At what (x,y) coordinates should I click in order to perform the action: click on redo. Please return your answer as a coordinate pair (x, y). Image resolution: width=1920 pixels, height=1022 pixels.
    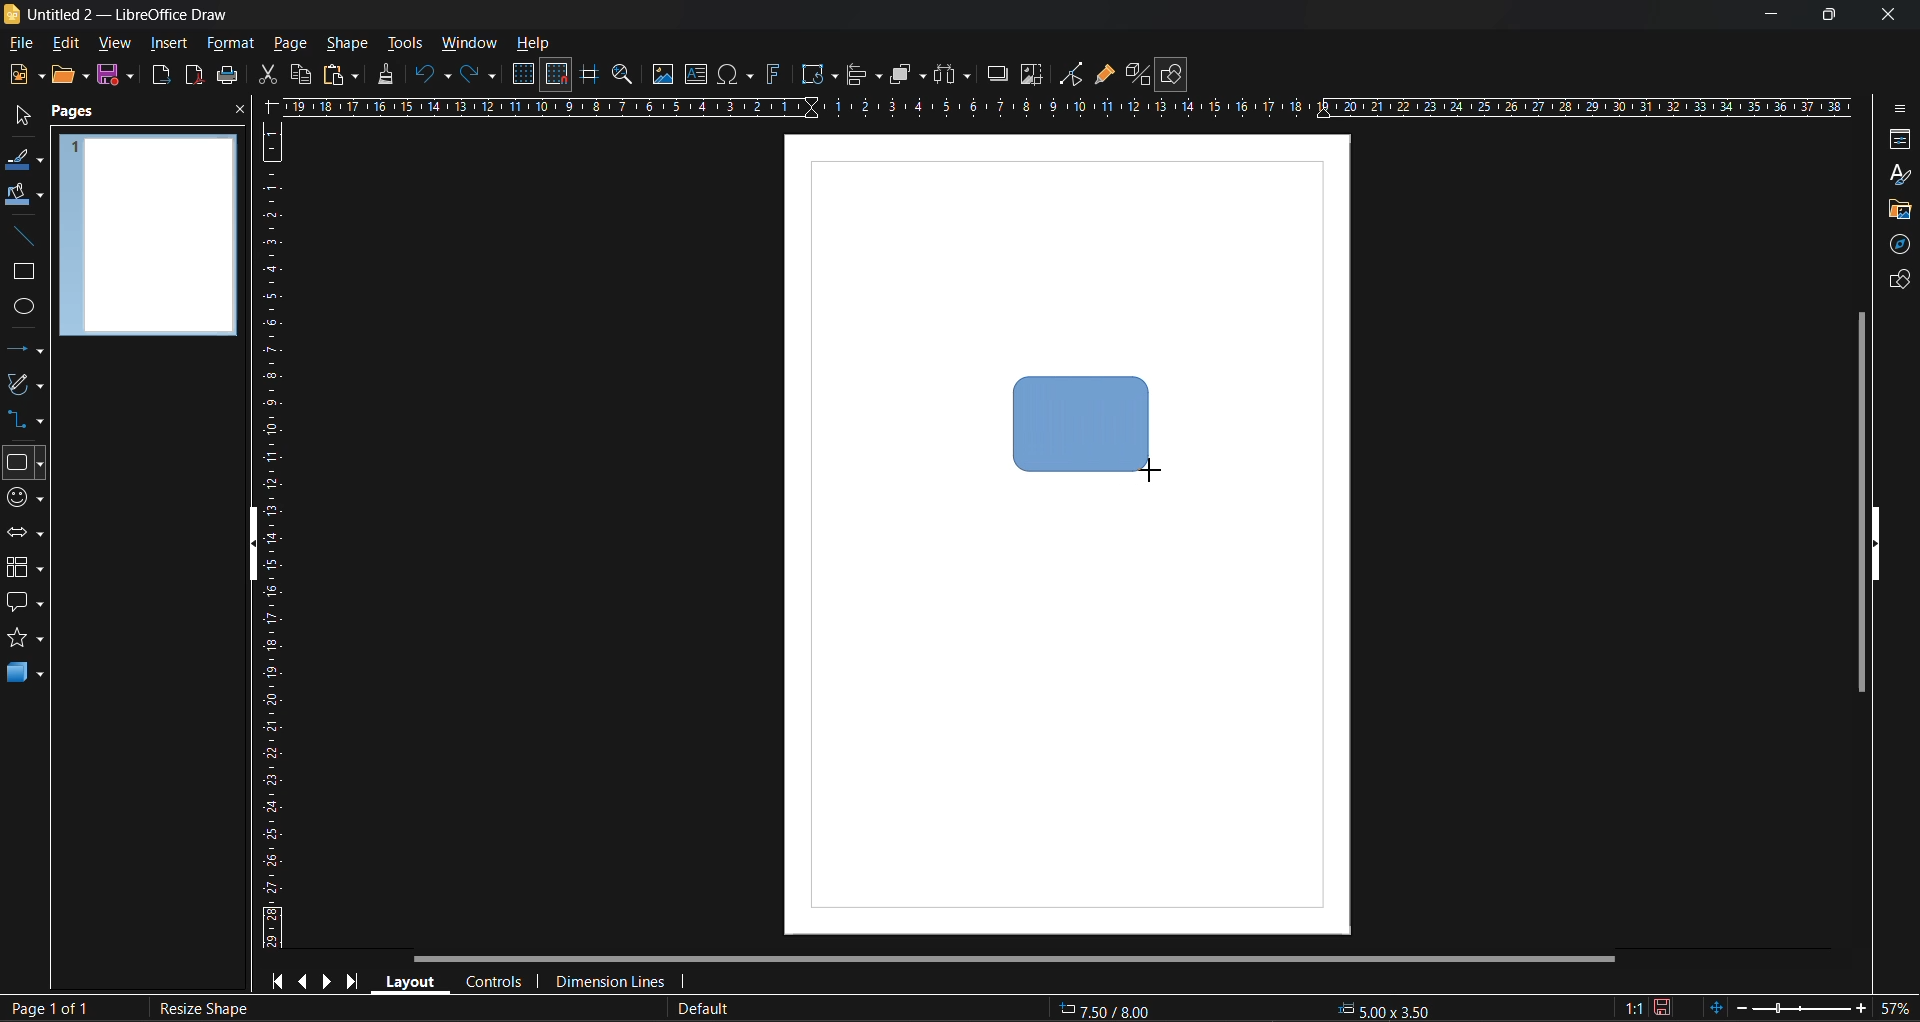
    Looking at the image, I should click on (479, 76).